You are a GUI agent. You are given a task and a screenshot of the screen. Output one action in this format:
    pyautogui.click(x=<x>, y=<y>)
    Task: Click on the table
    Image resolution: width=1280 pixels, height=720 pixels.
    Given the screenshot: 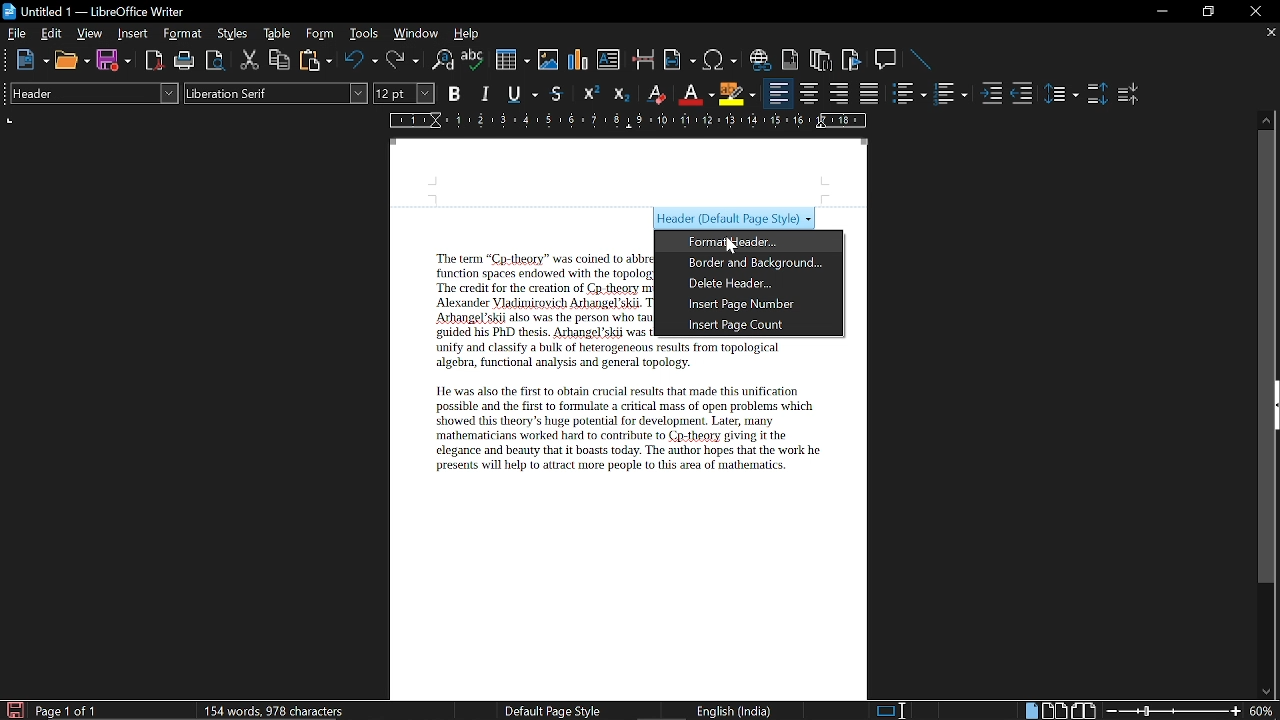 What is the action you would take?
    pyautogui.click(x=278, y=34)
    